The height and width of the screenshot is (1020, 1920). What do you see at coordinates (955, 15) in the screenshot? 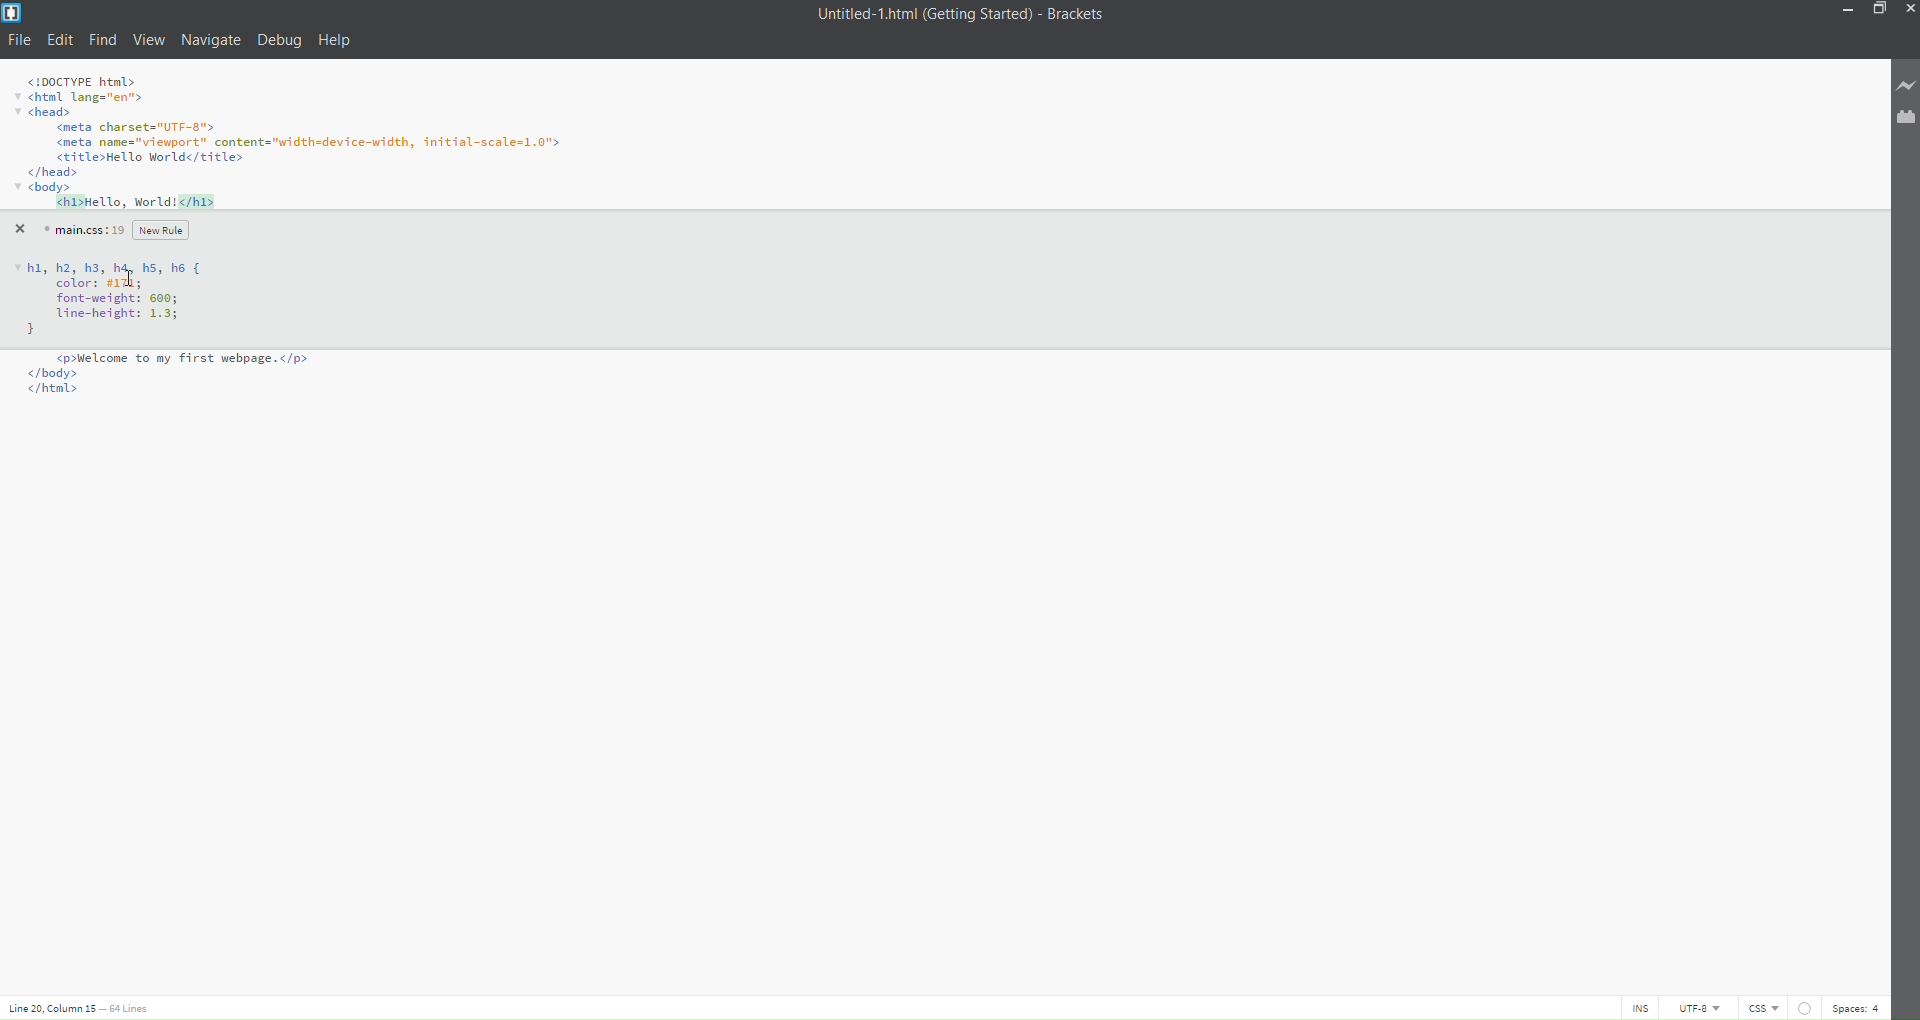
I see `title` at bounding box center [955, 15].